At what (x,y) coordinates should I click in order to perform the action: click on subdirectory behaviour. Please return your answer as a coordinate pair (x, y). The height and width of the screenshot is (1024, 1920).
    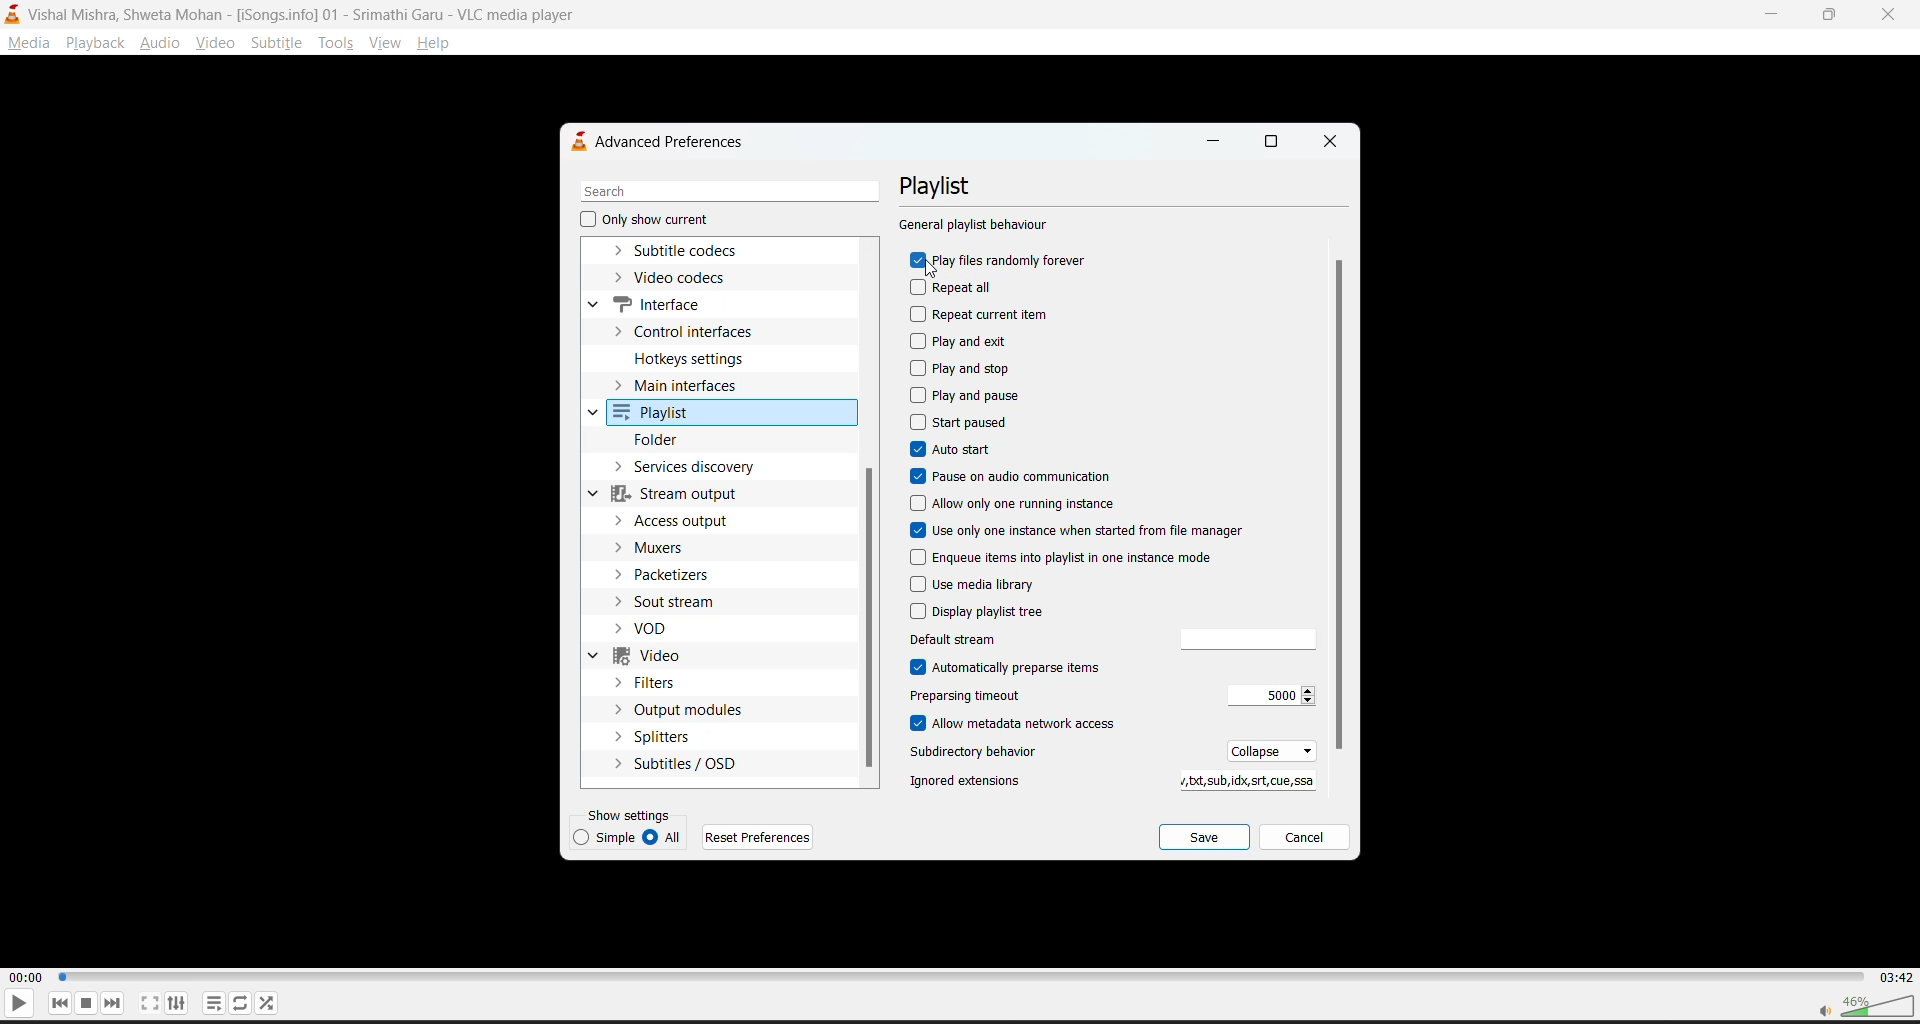
    Looking at the image, I should click on (1113, 752).